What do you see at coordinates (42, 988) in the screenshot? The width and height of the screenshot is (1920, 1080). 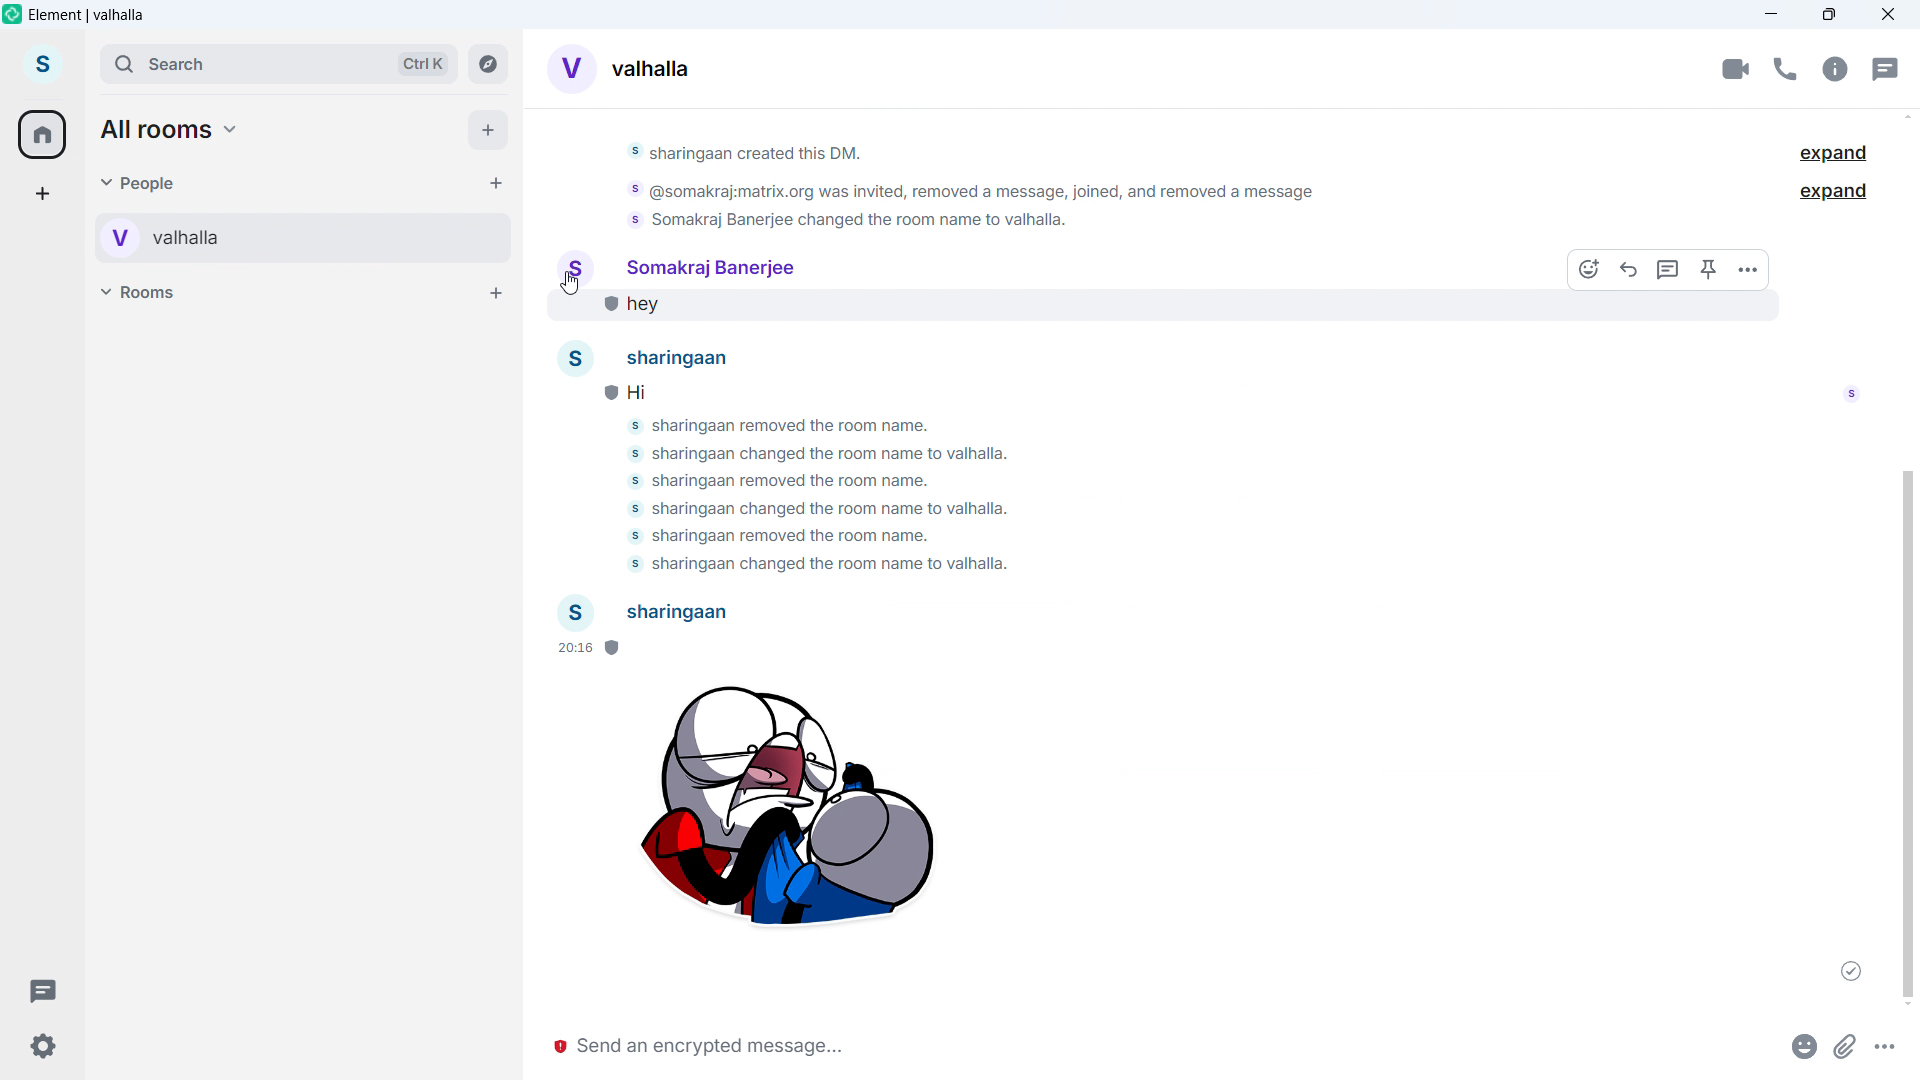 I see `Threads` at bounding box center [42, 988].